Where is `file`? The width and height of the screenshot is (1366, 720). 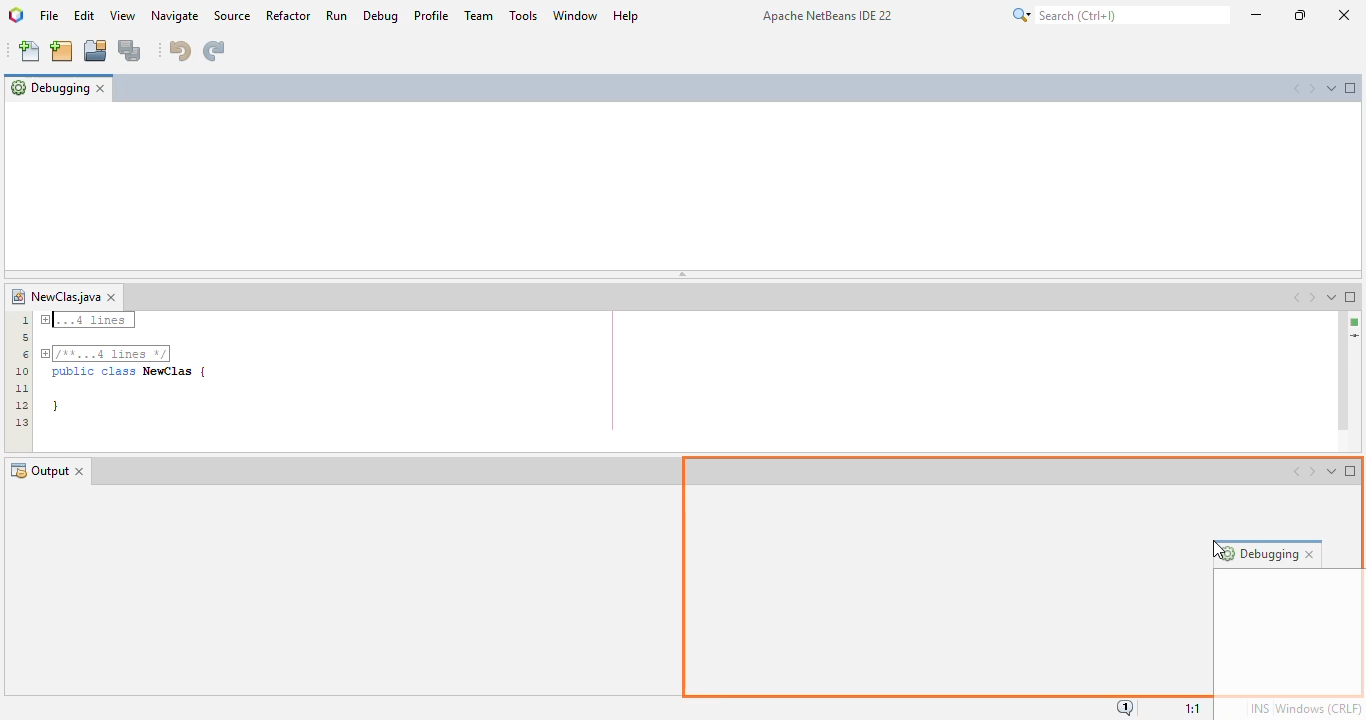 file is located at coordinates (50, 15).